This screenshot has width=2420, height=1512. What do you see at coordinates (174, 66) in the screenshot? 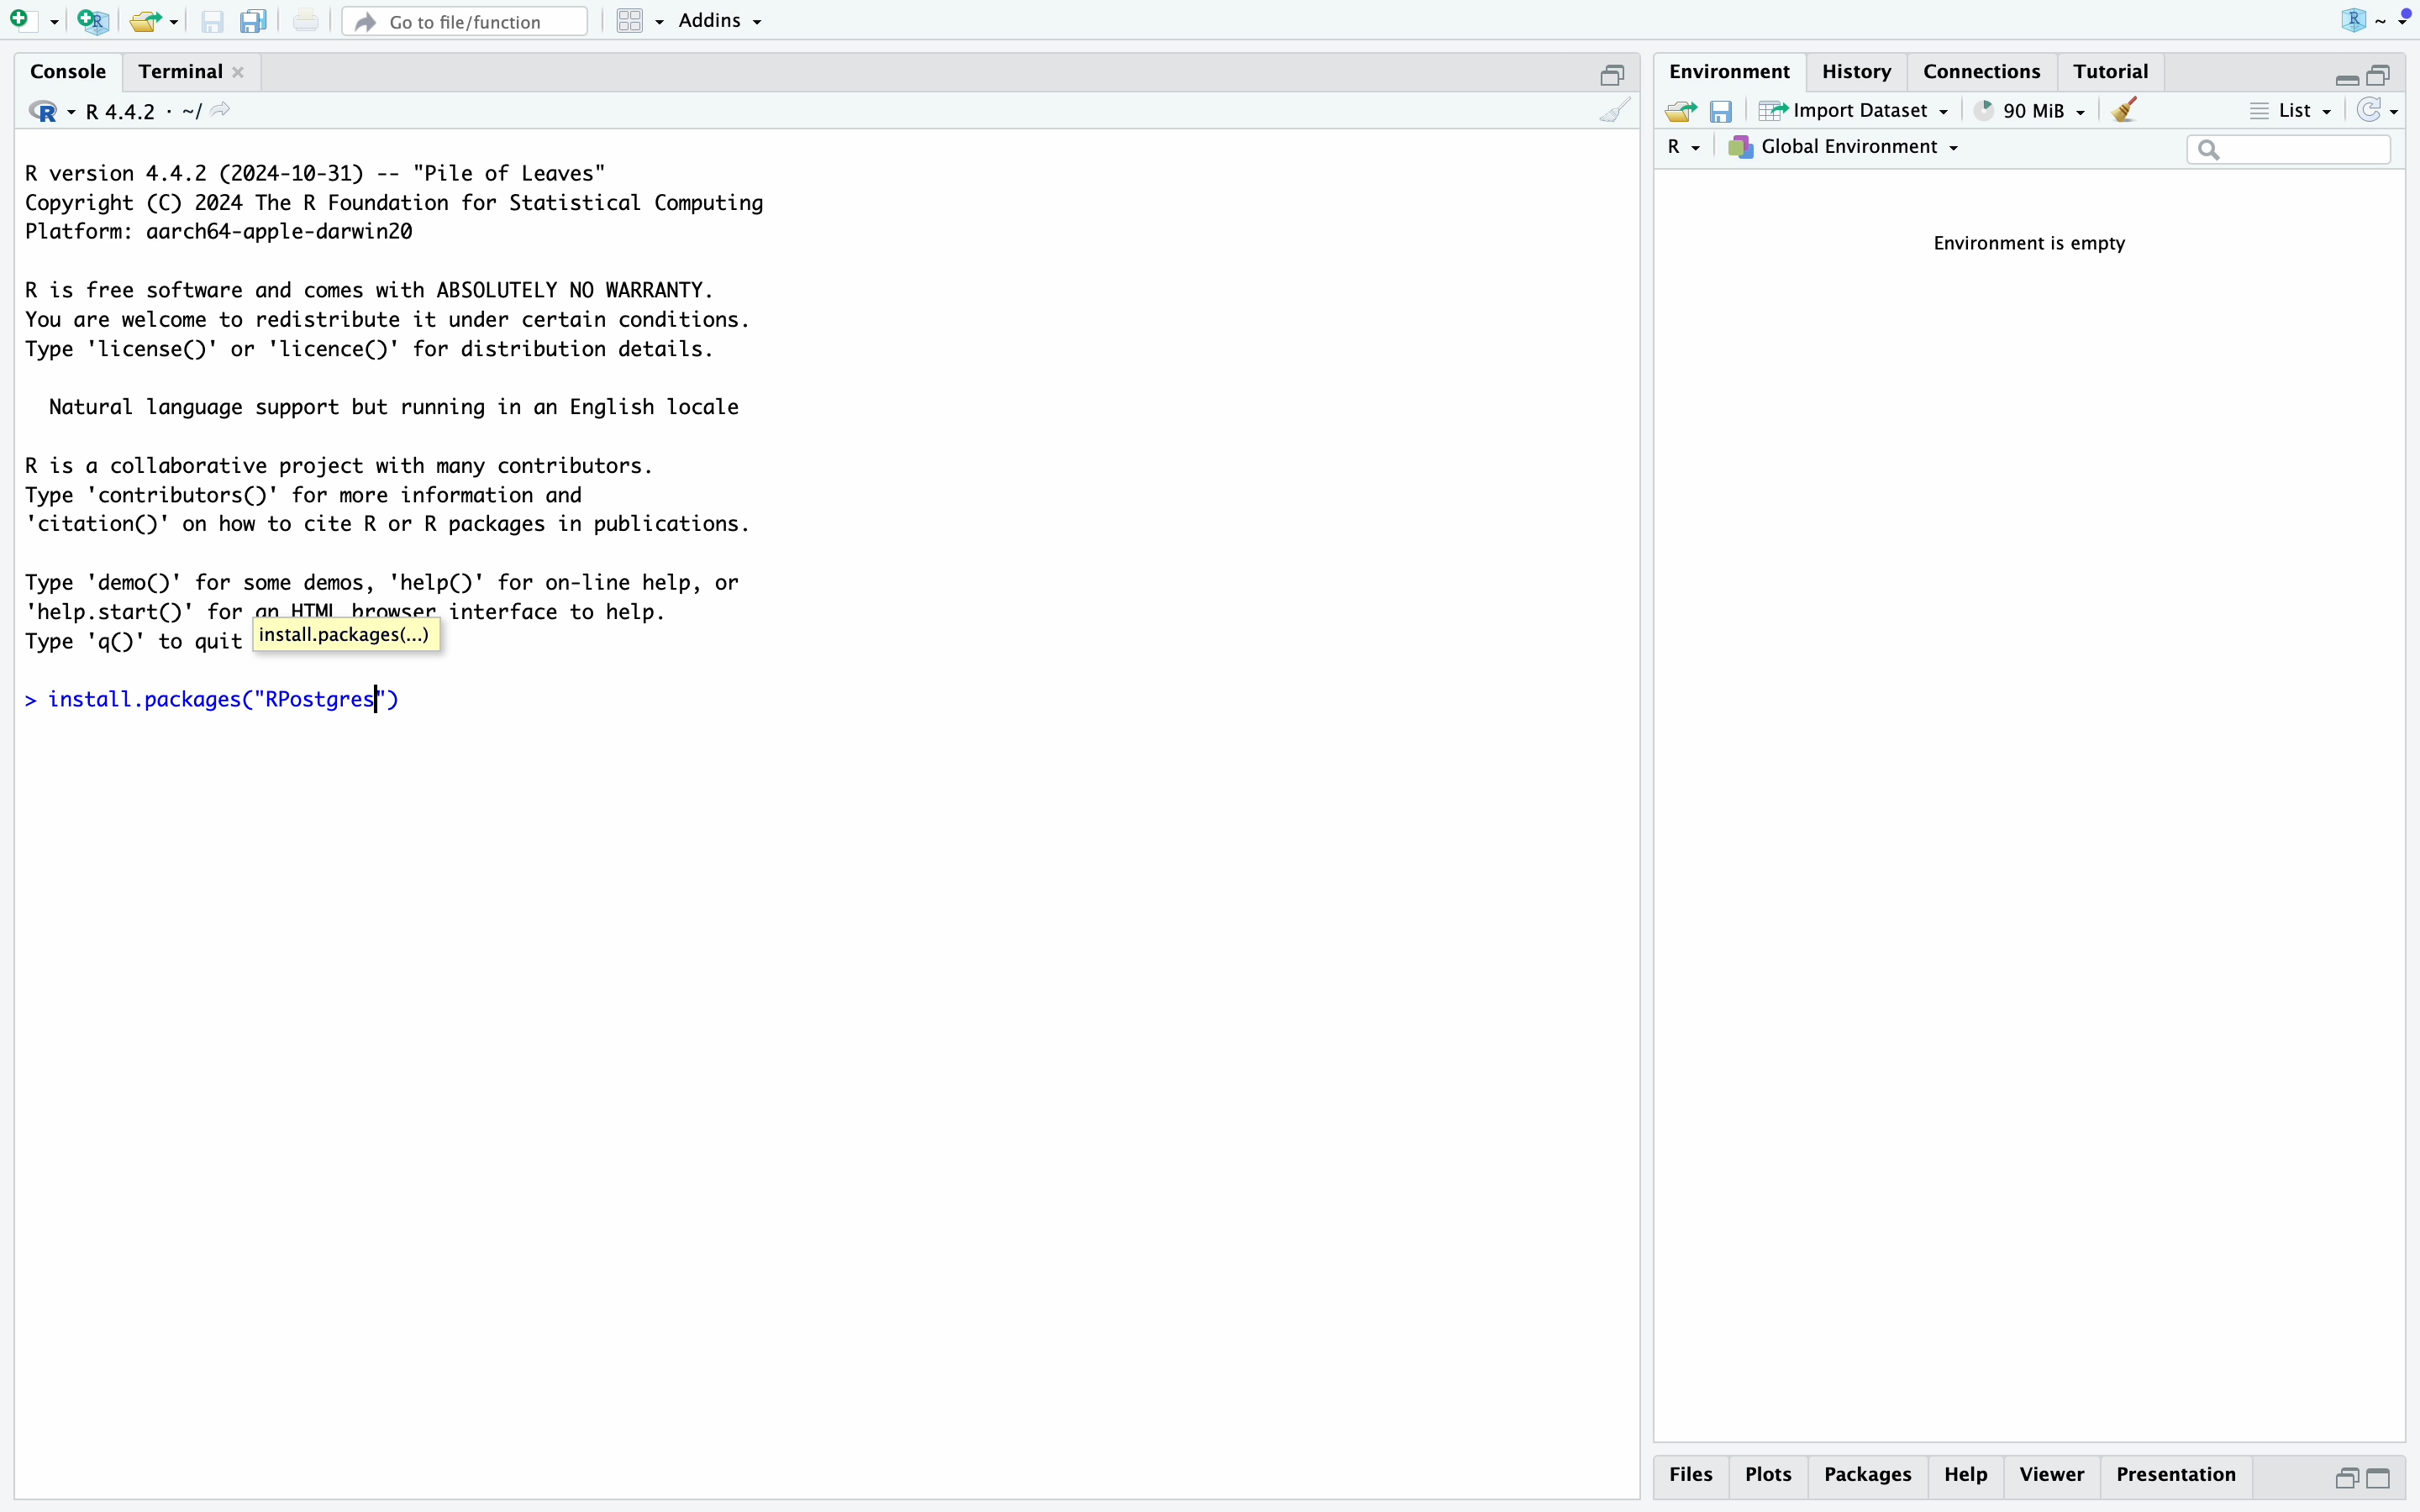
I see `terminal` at bounding box center [174, 66].